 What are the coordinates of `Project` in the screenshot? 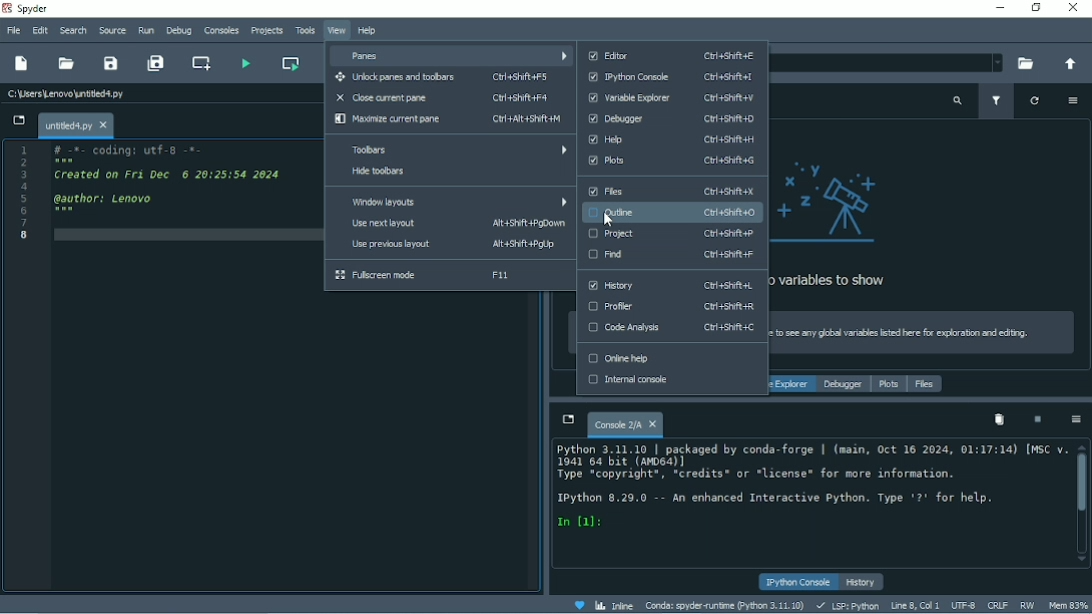 It's located at (671, 233).